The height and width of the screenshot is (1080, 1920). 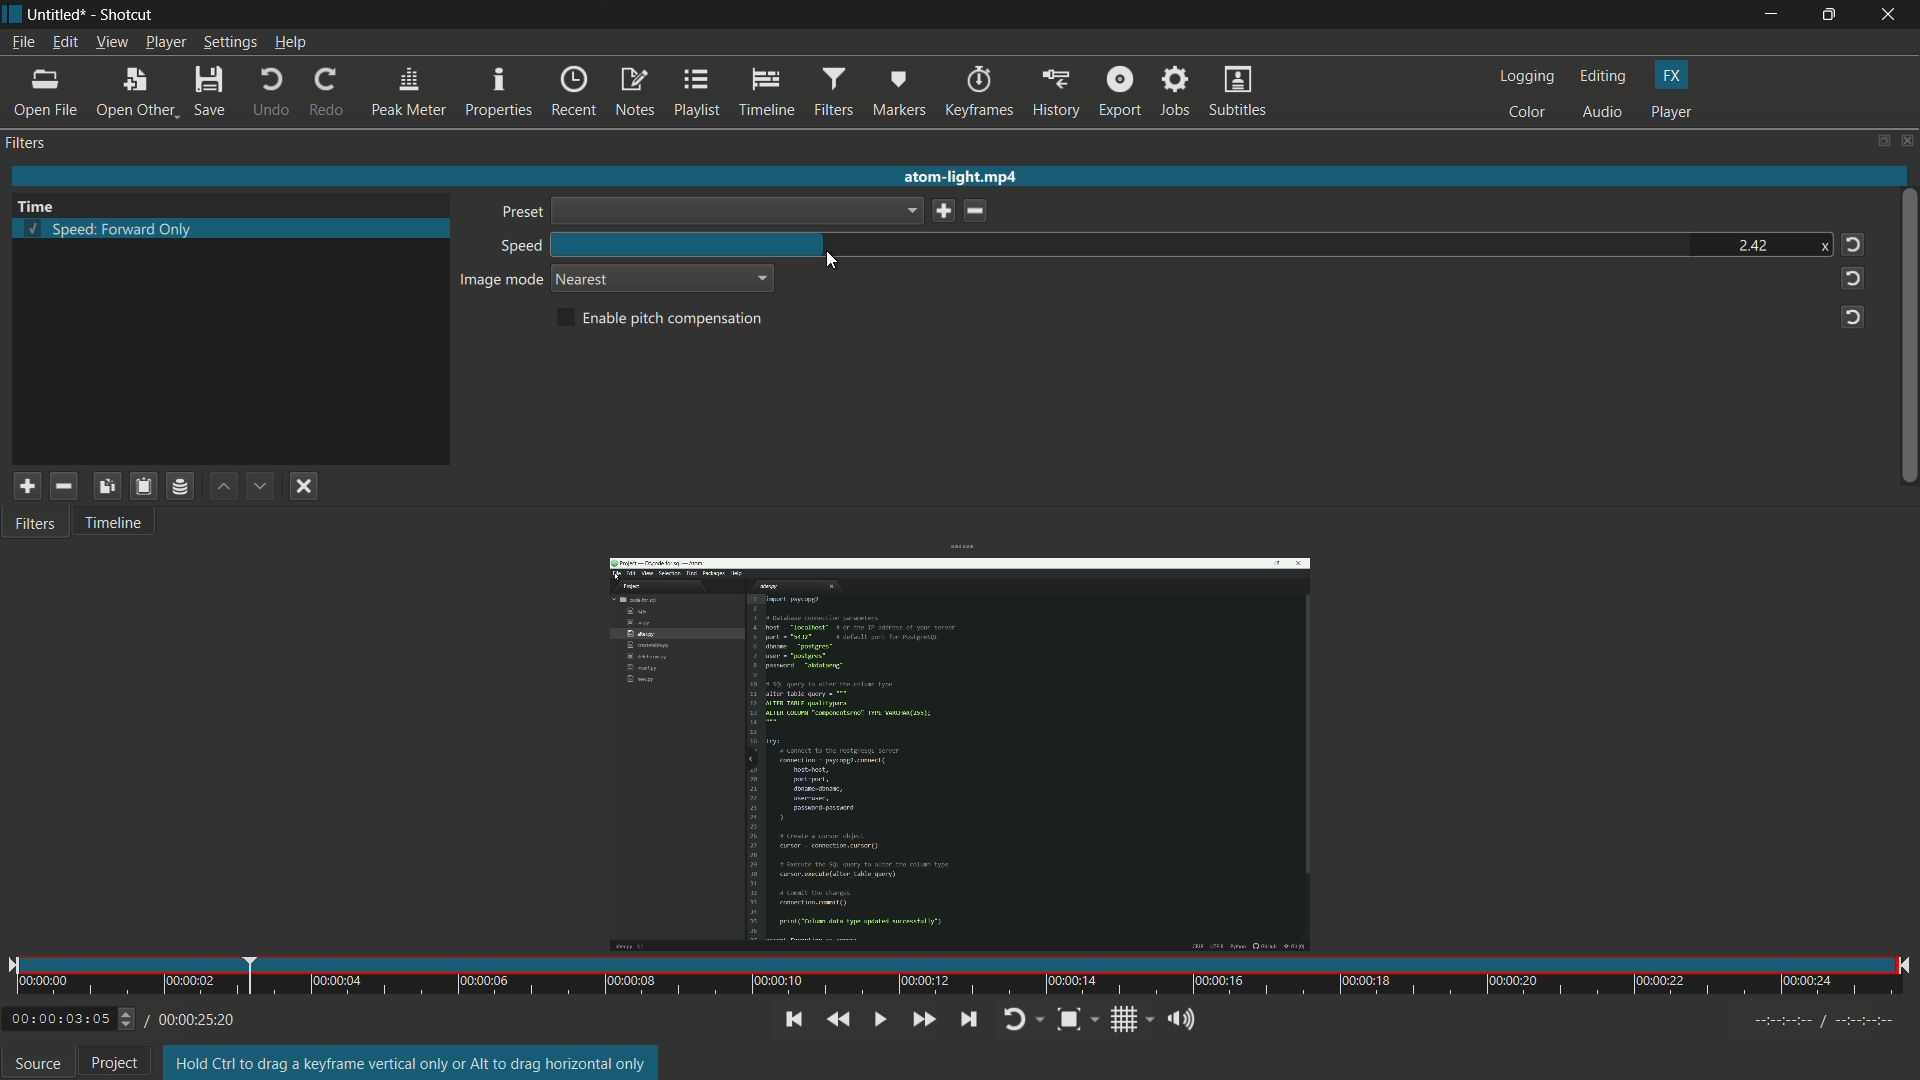 I want to click on deselect filter, so click(x=304, y=488).